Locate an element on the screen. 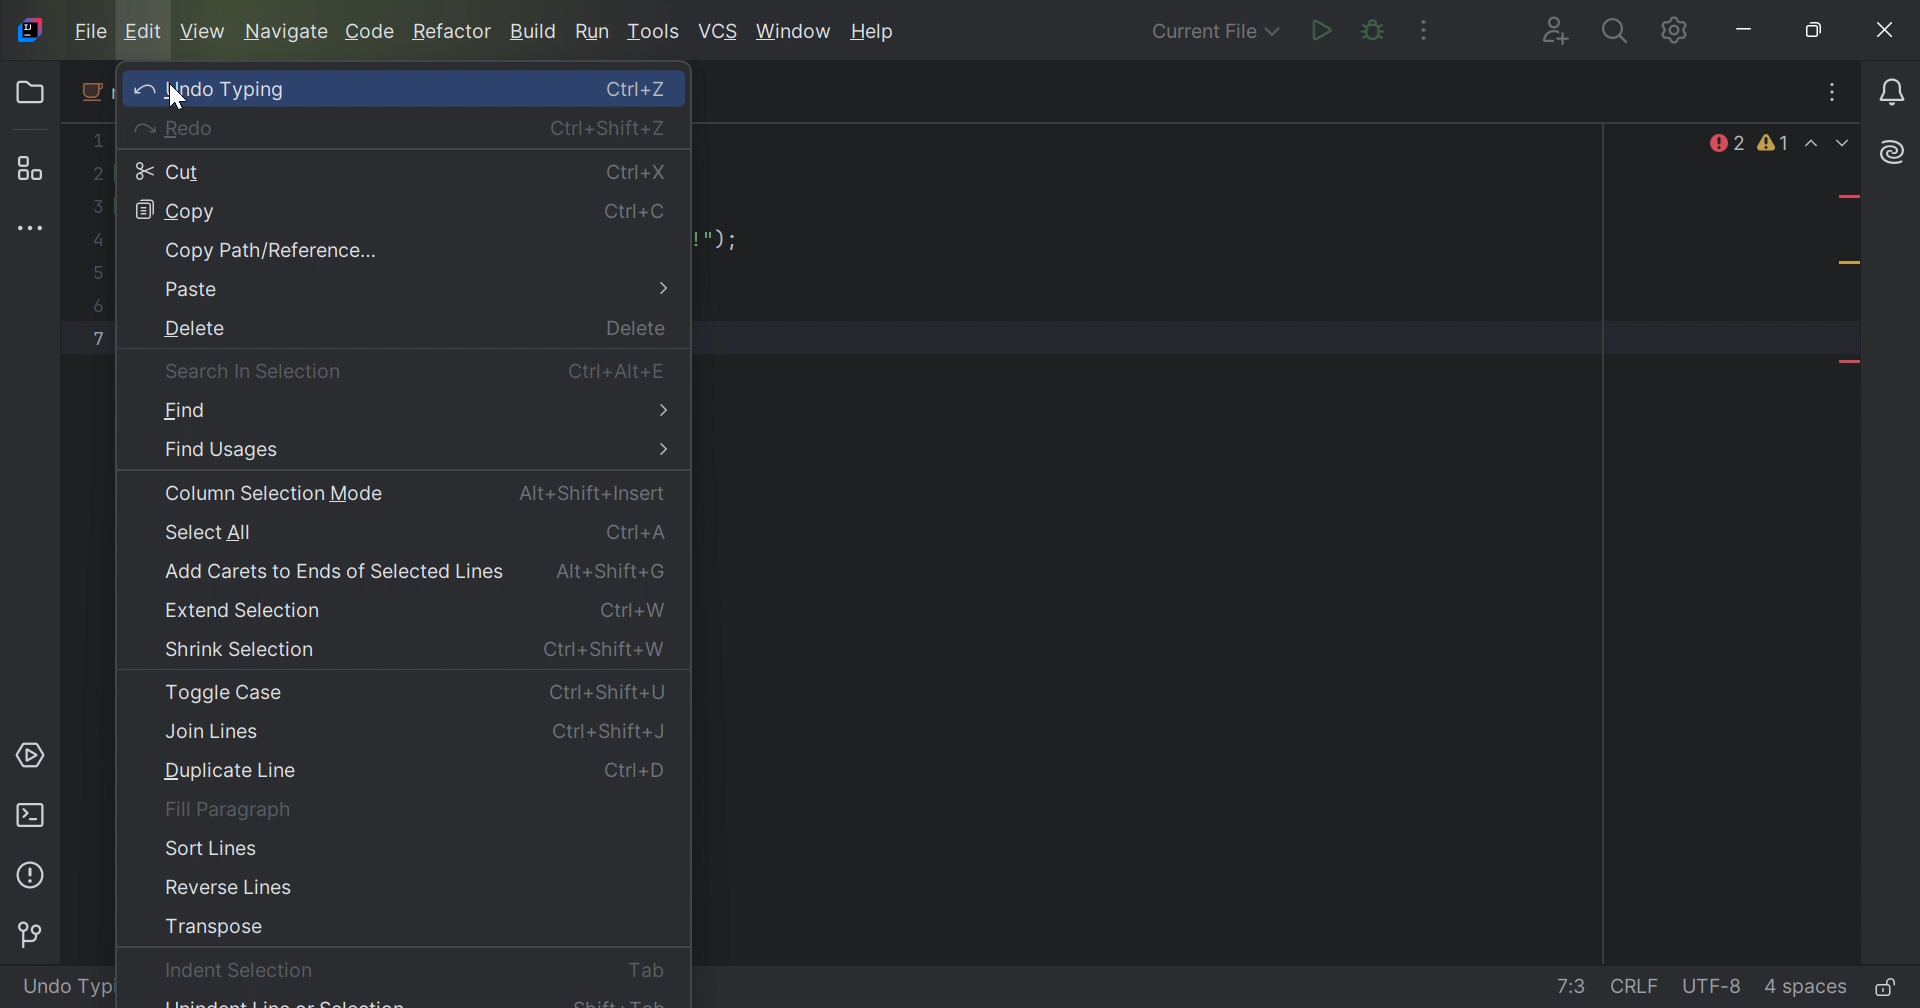 Image resolution: width=1920 pixels, height=1008 pixels. Select All is located at coordinates (208, 534).